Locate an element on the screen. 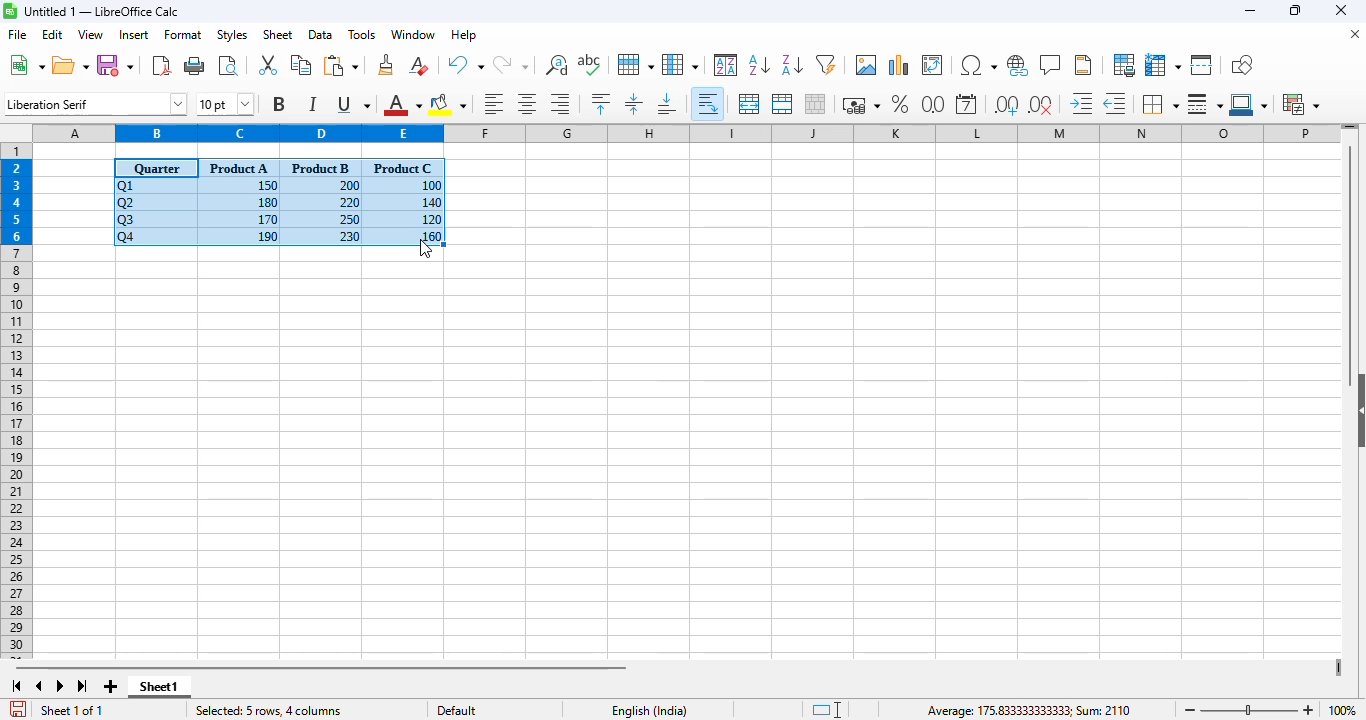 The image size is (1366, 720). new is located at coordinates (26, 64).